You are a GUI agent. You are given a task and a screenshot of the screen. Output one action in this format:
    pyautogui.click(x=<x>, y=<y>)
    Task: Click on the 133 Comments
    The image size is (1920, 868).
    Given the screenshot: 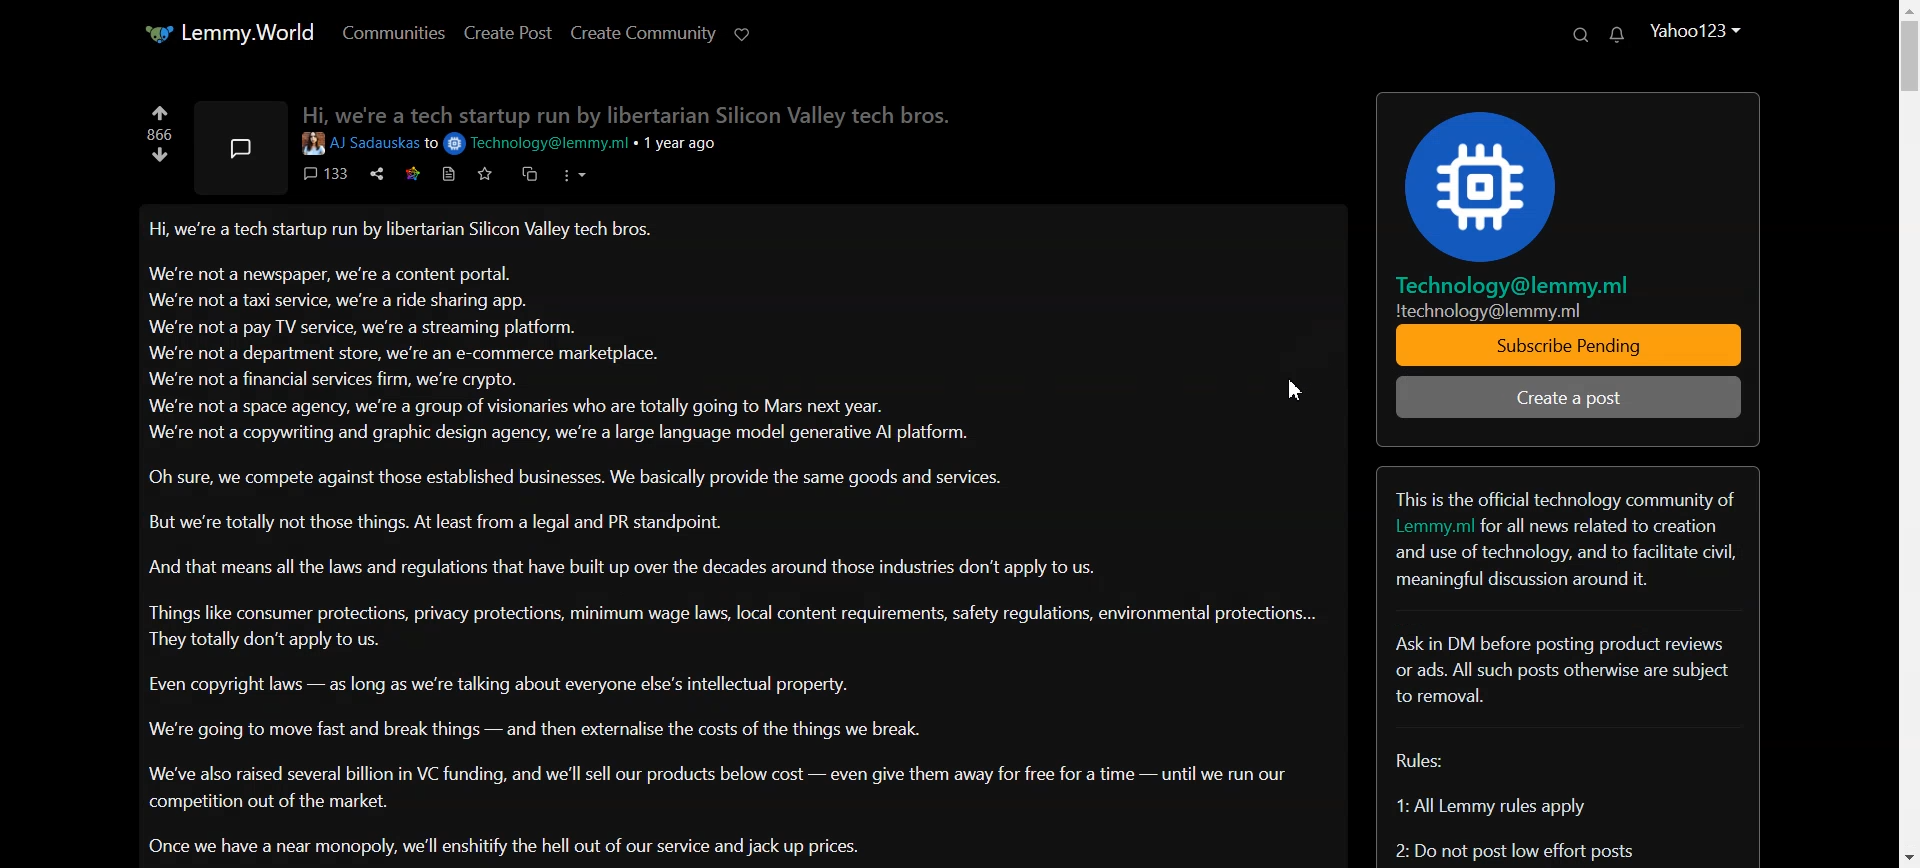 What is the action you would take?
    pyautogui.click(x=325, y=173)
    